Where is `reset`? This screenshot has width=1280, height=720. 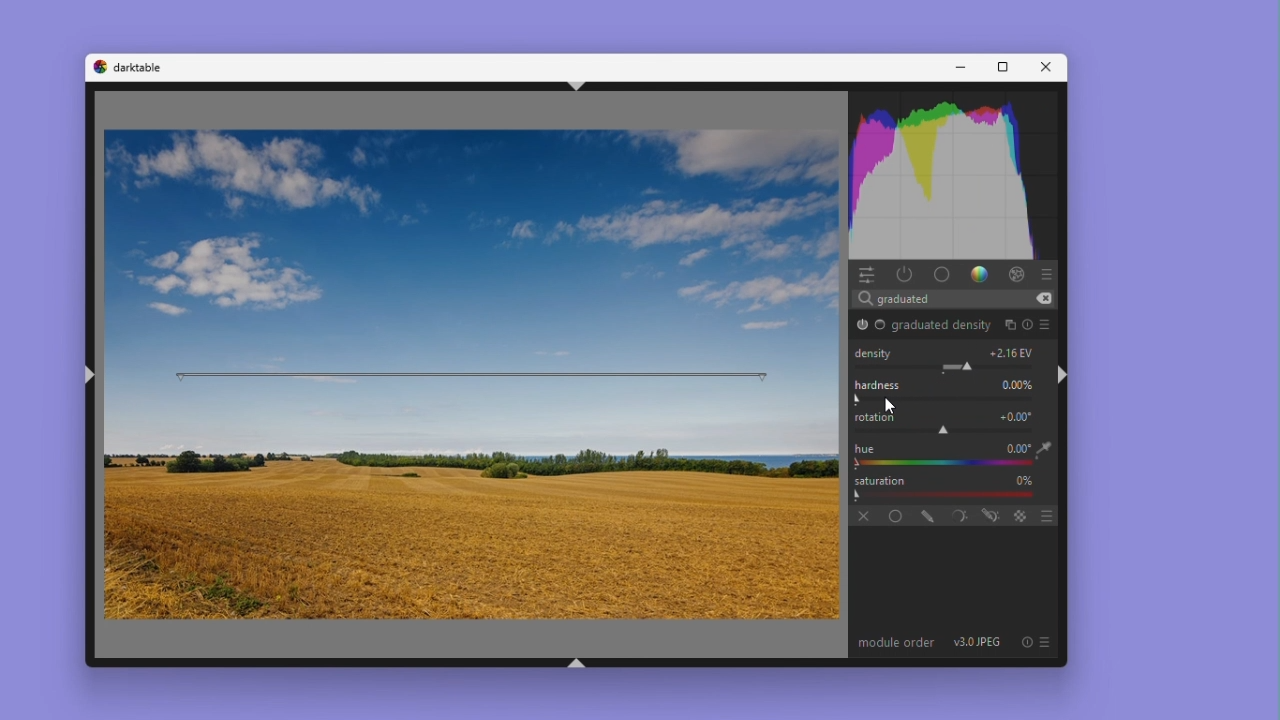
reset is located at coordinates (1026, 642).